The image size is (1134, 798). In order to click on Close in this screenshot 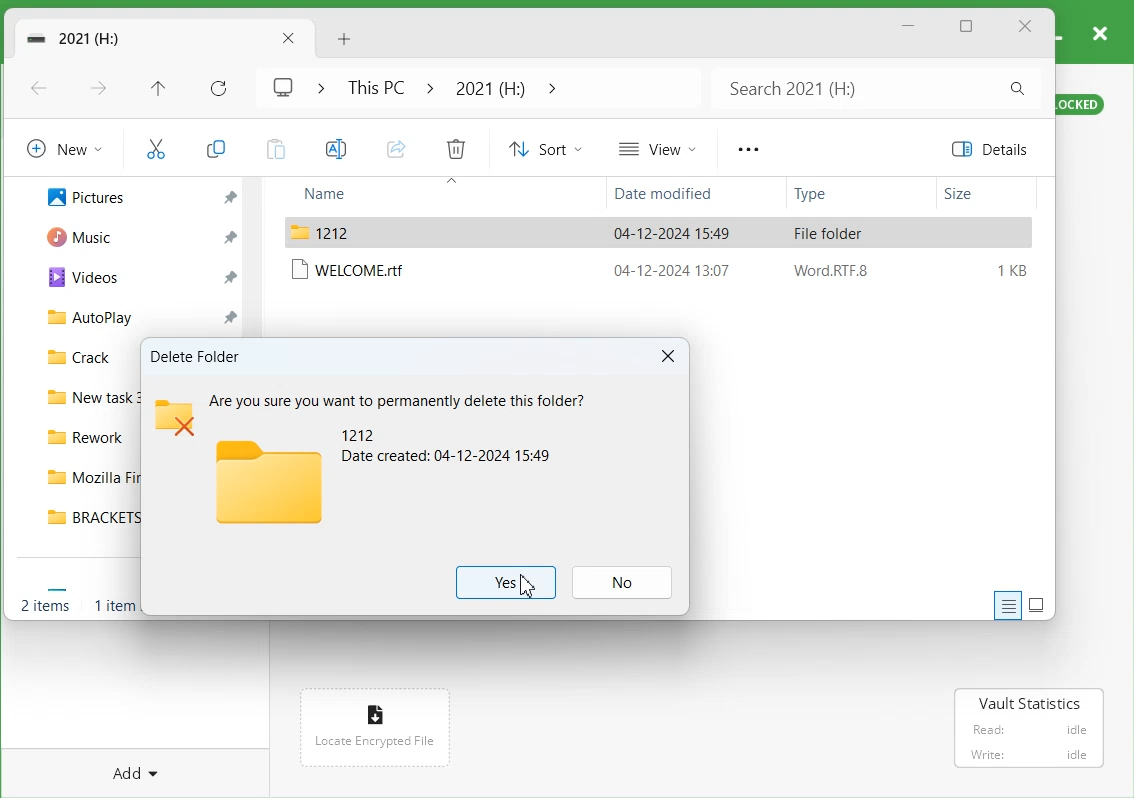, I will do `click(1025, 27)`.